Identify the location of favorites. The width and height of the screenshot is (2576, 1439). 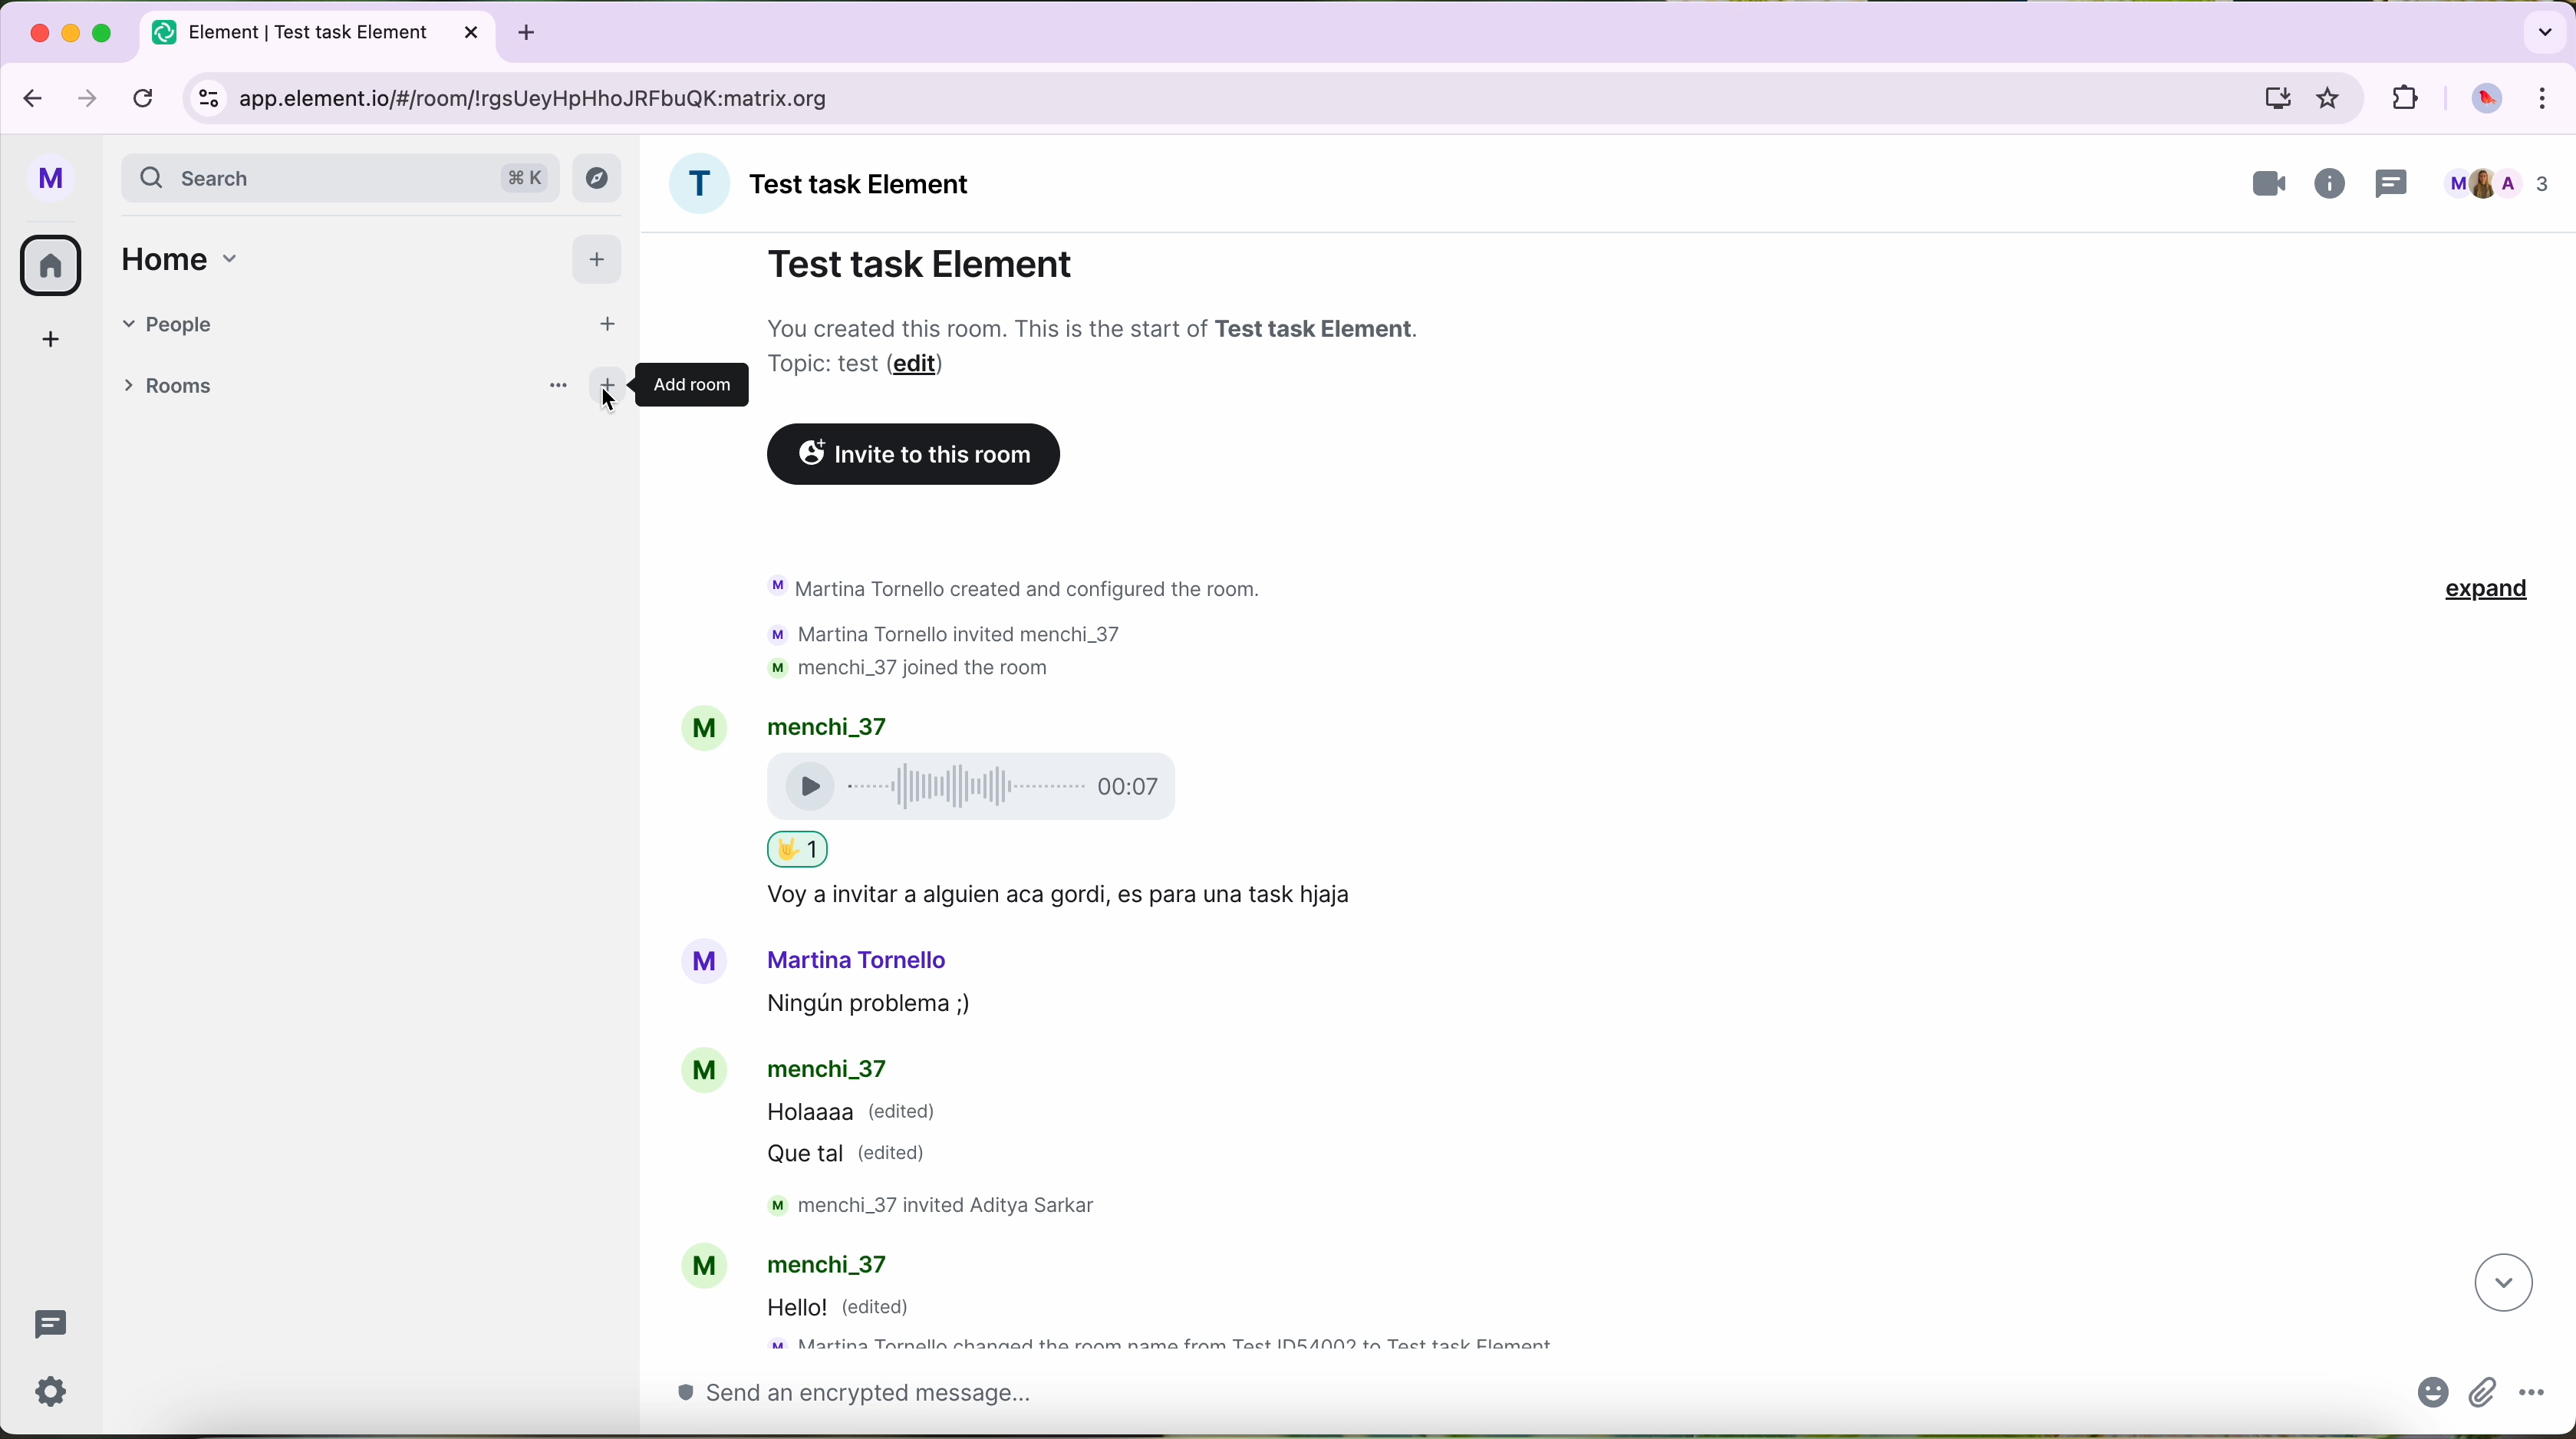
(2333, 99).